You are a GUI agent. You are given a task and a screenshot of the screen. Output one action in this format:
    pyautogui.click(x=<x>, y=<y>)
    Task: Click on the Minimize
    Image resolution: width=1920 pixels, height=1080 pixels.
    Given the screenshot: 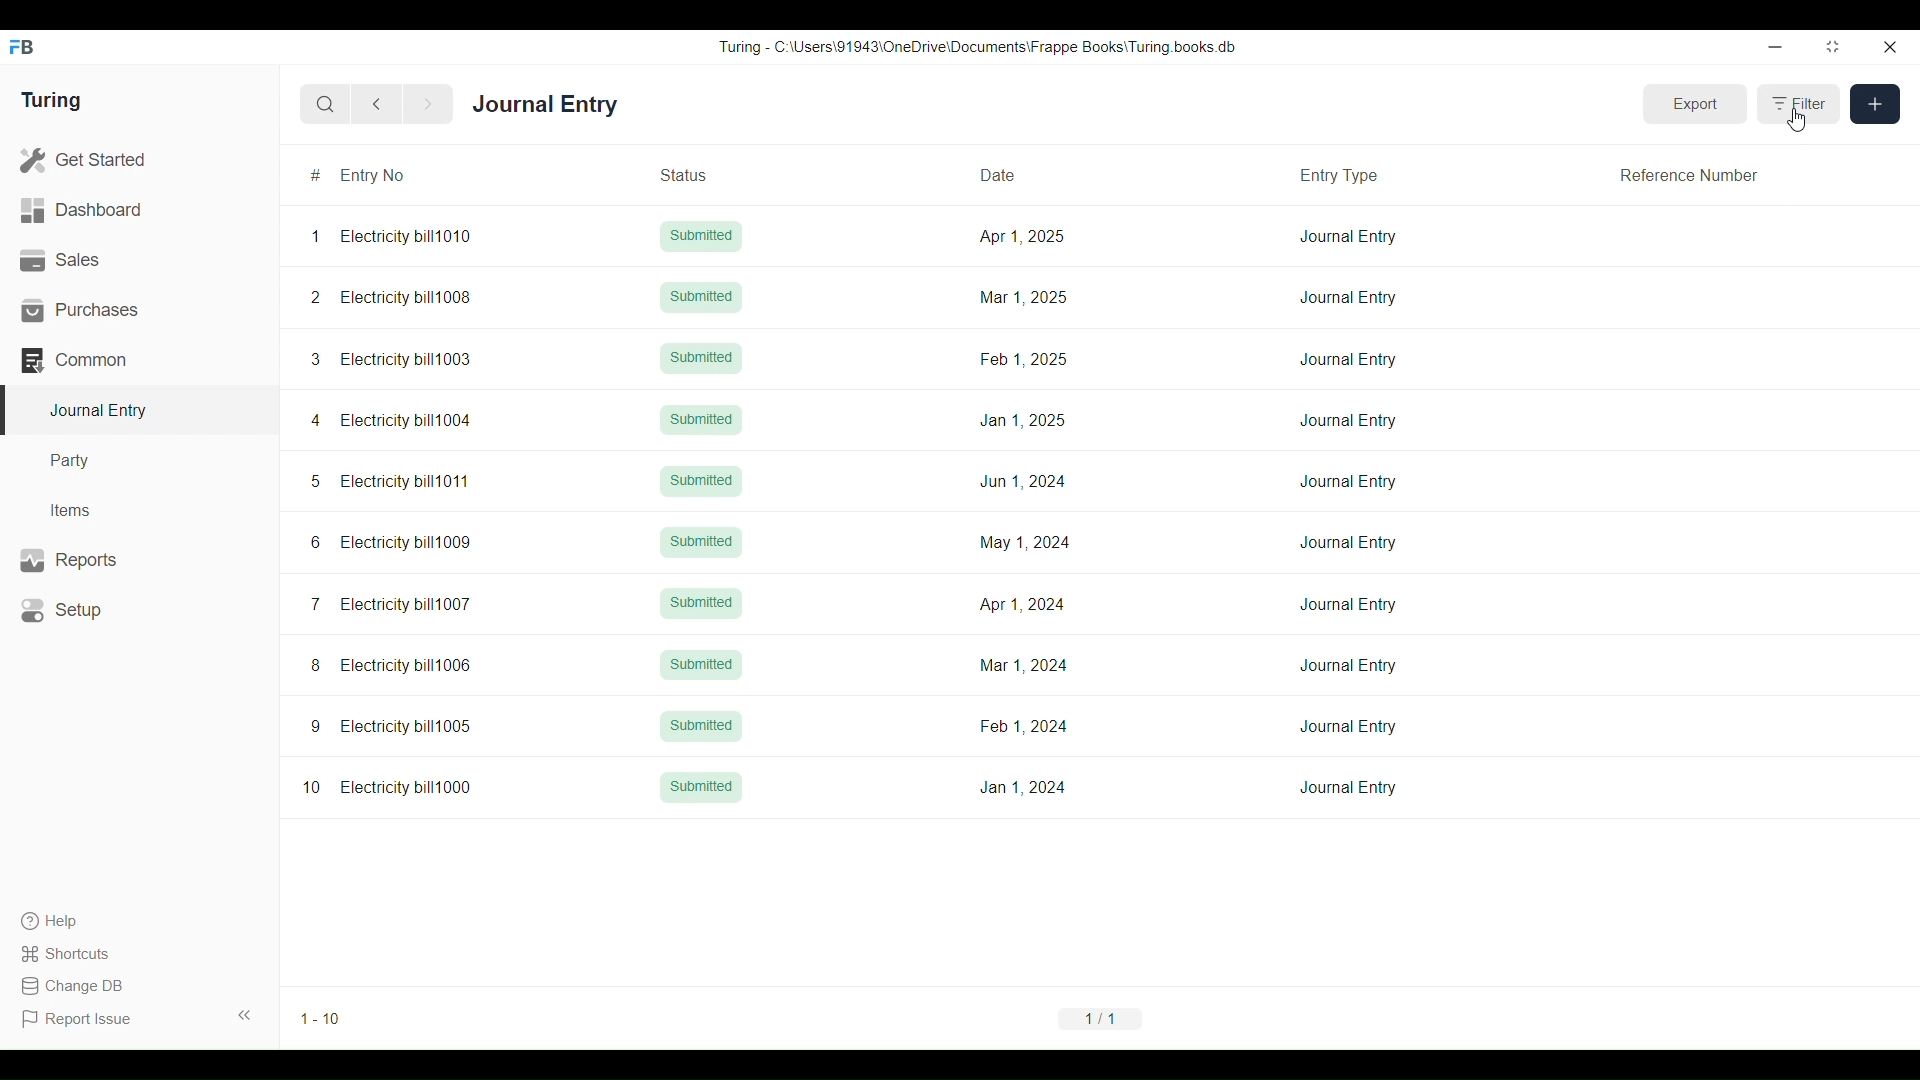 What is the action you would take?
    pyautogui.click(x=1776, y=47)
    